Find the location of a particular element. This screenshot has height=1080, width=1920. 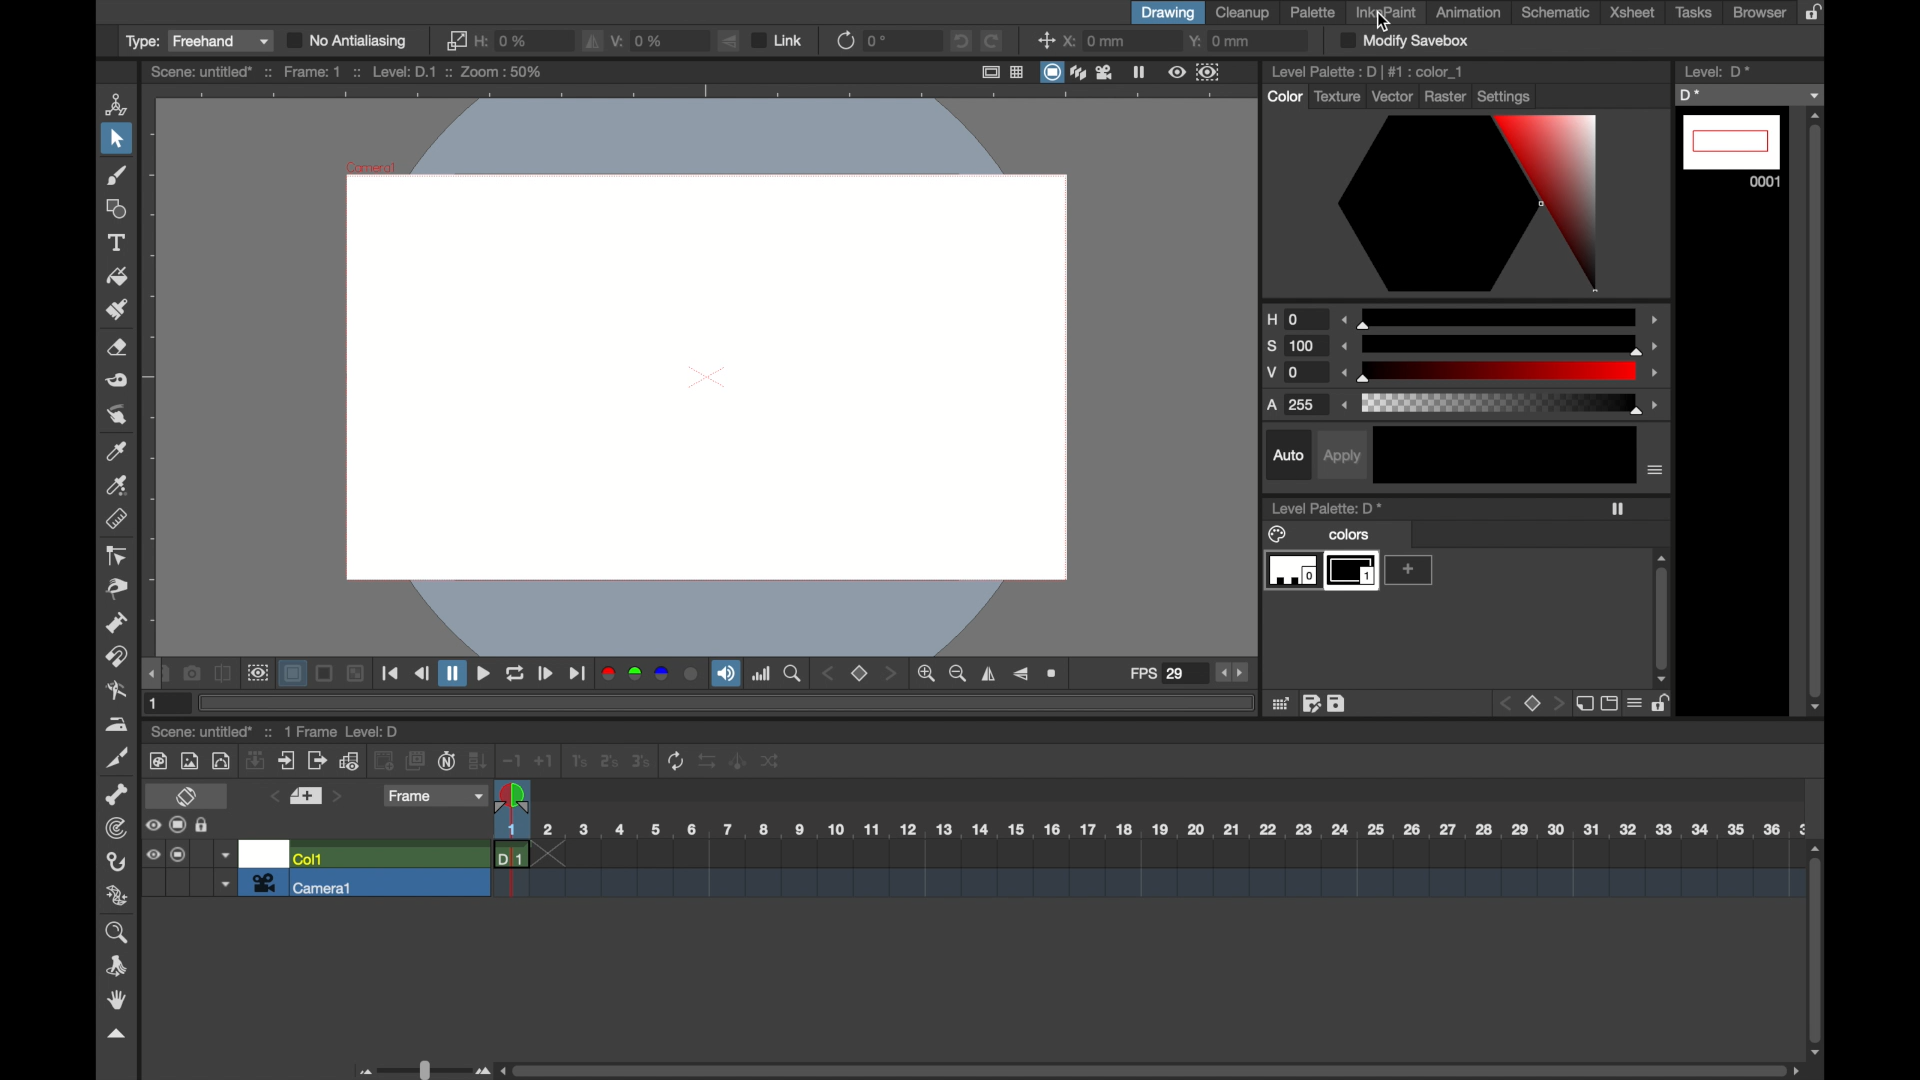

loop is located at coordinates (514, 674).